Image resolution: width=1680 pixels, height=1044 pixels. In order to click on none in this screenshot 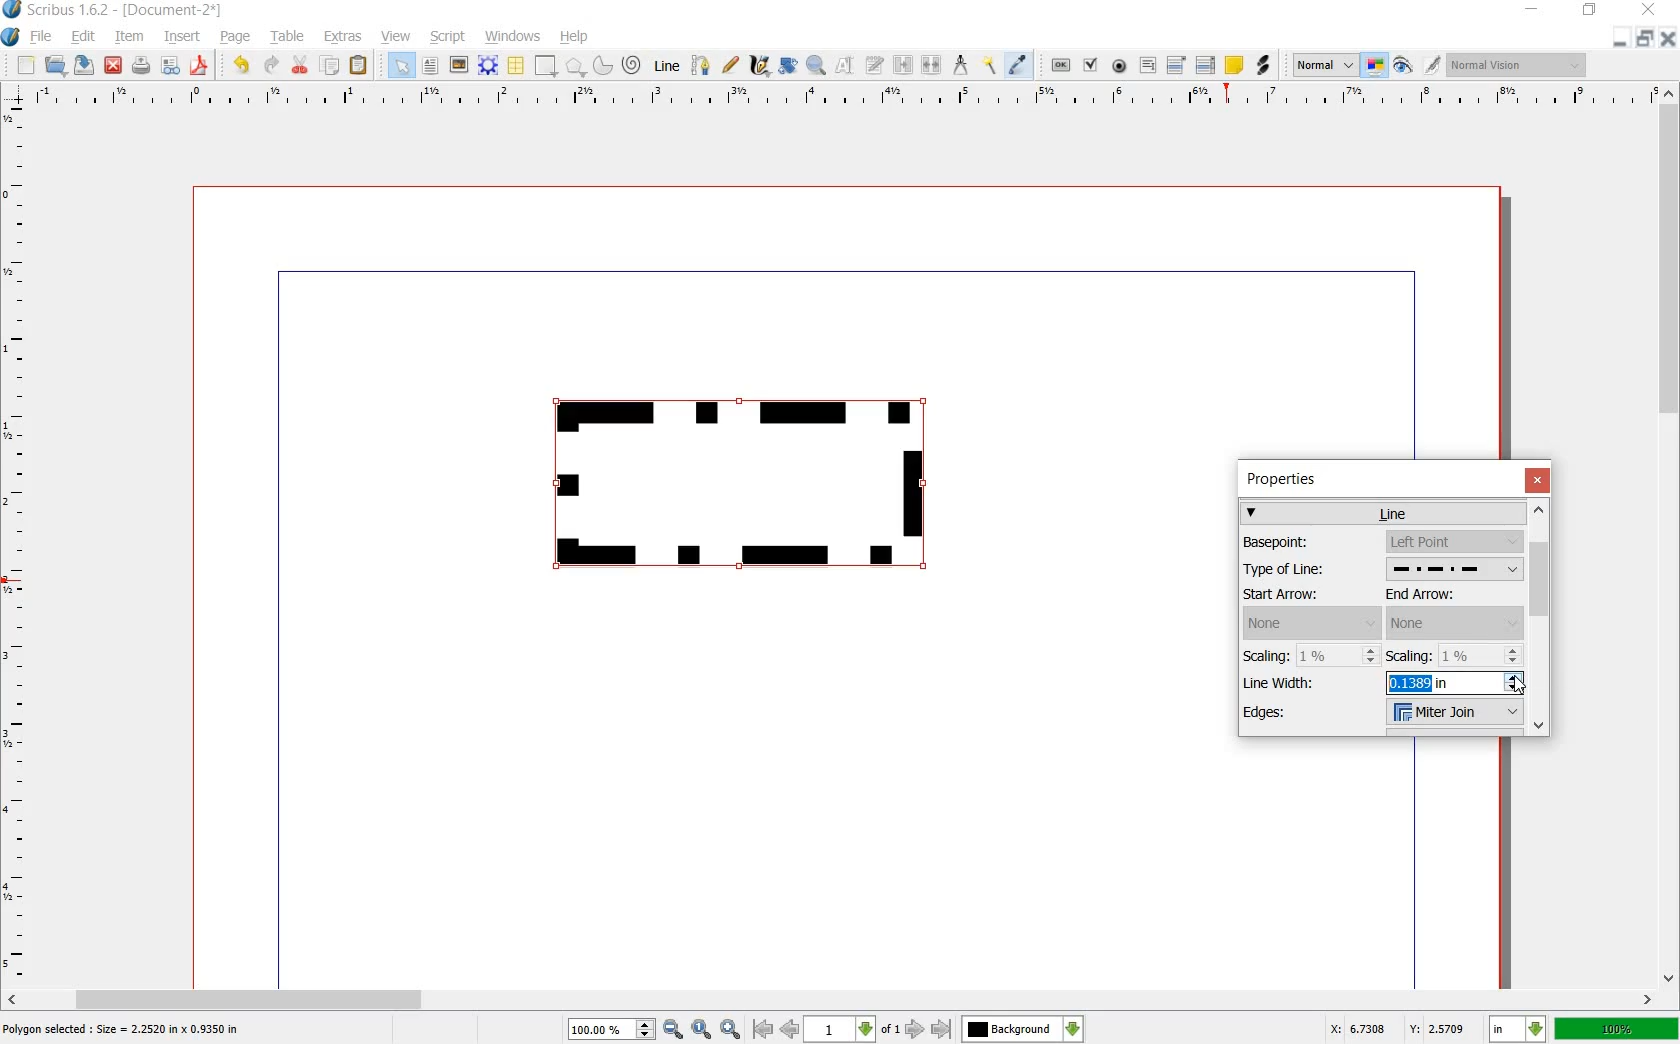, I will do `click(1311, 623)`.